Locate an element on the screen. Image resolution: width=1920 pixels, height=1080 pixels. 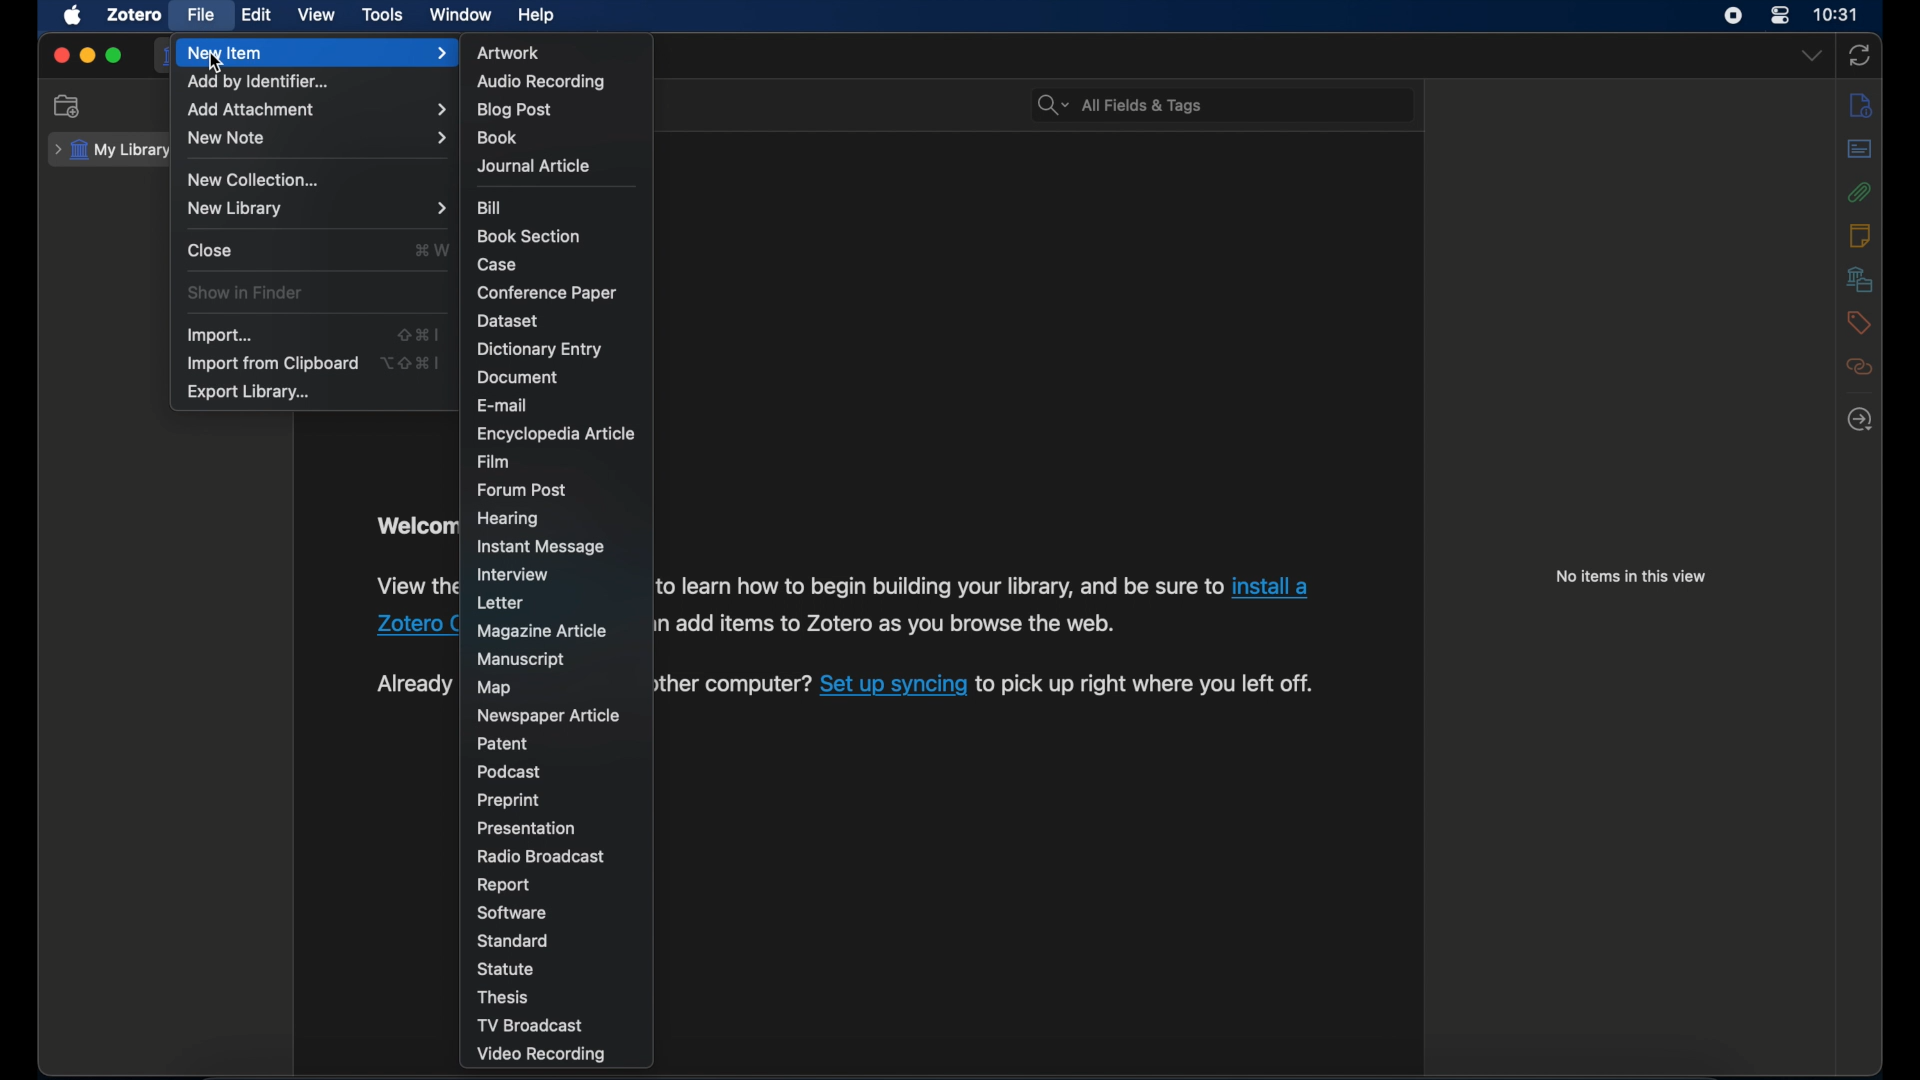
text is located at coordinates (892, 626).